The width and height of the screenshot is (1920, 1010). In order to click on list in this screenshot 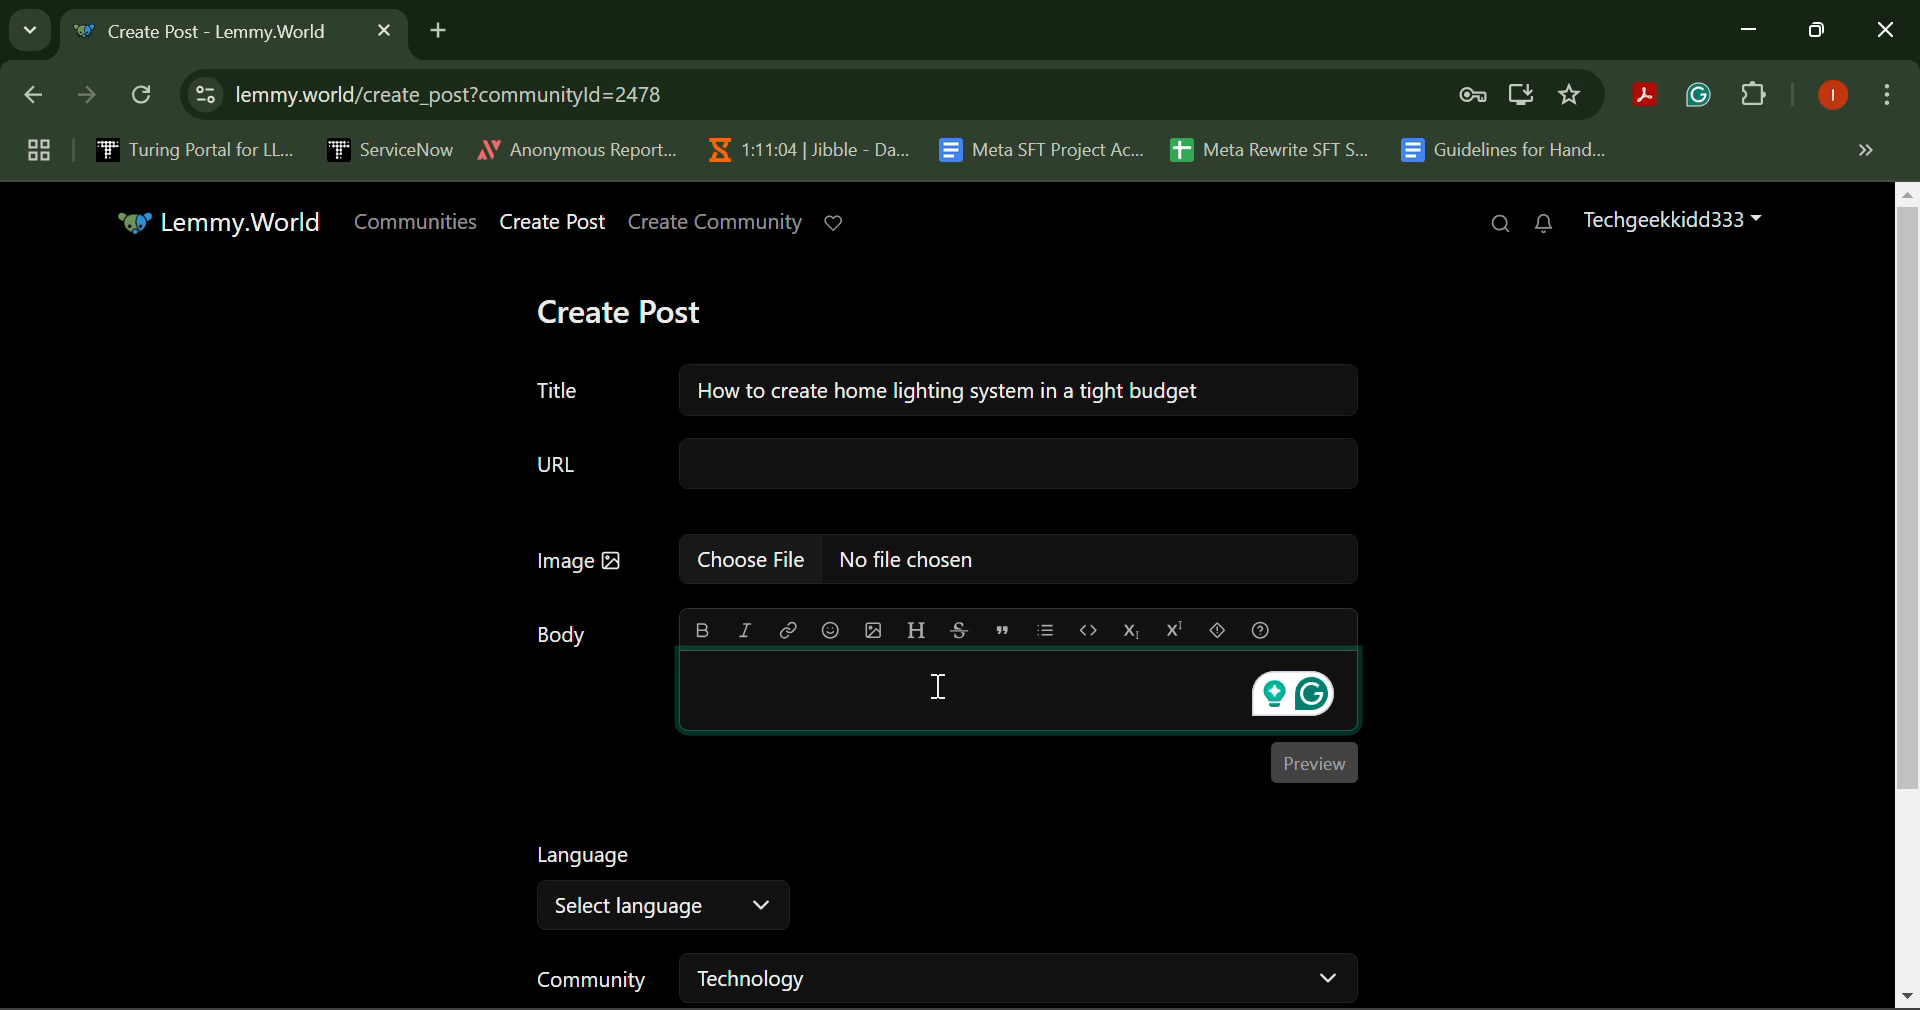, I will do `click(1046, 629)`.